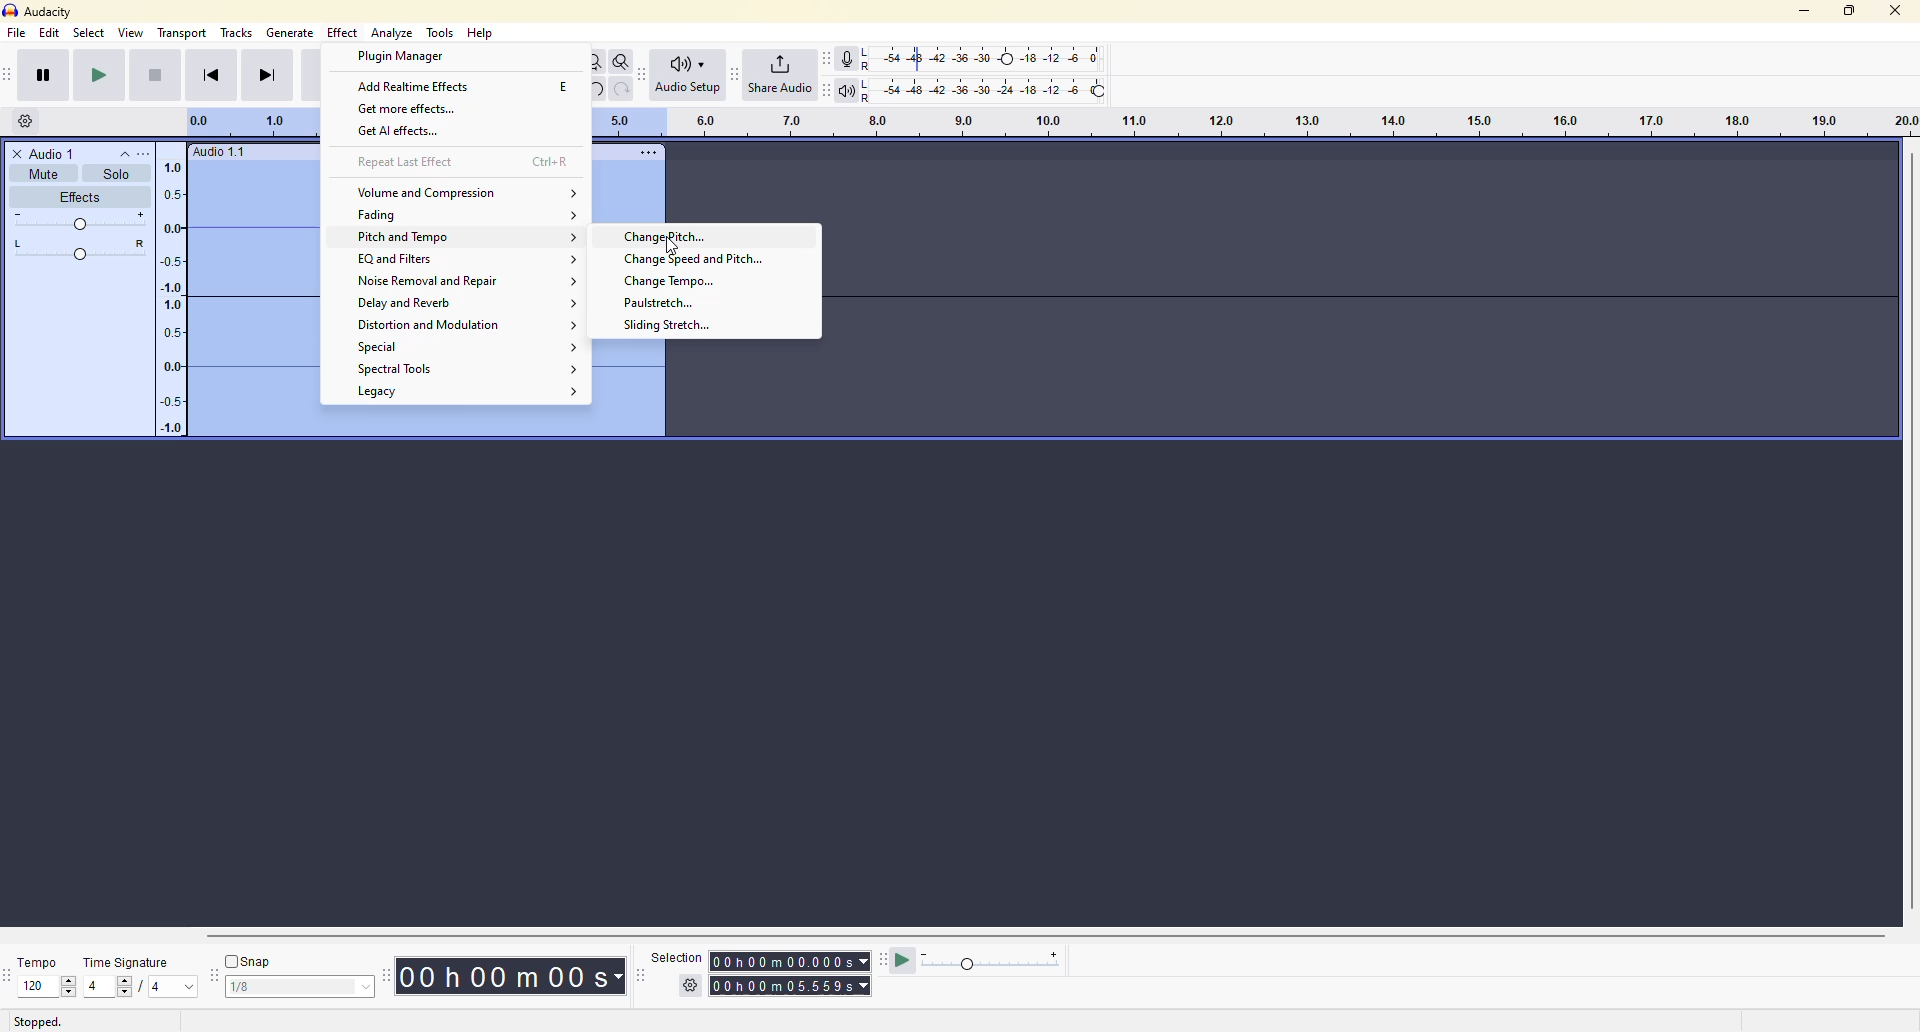 Image resolution: width=1920 pixels, height=1032 pixels. I want to click on collapse, so click(124, 153).